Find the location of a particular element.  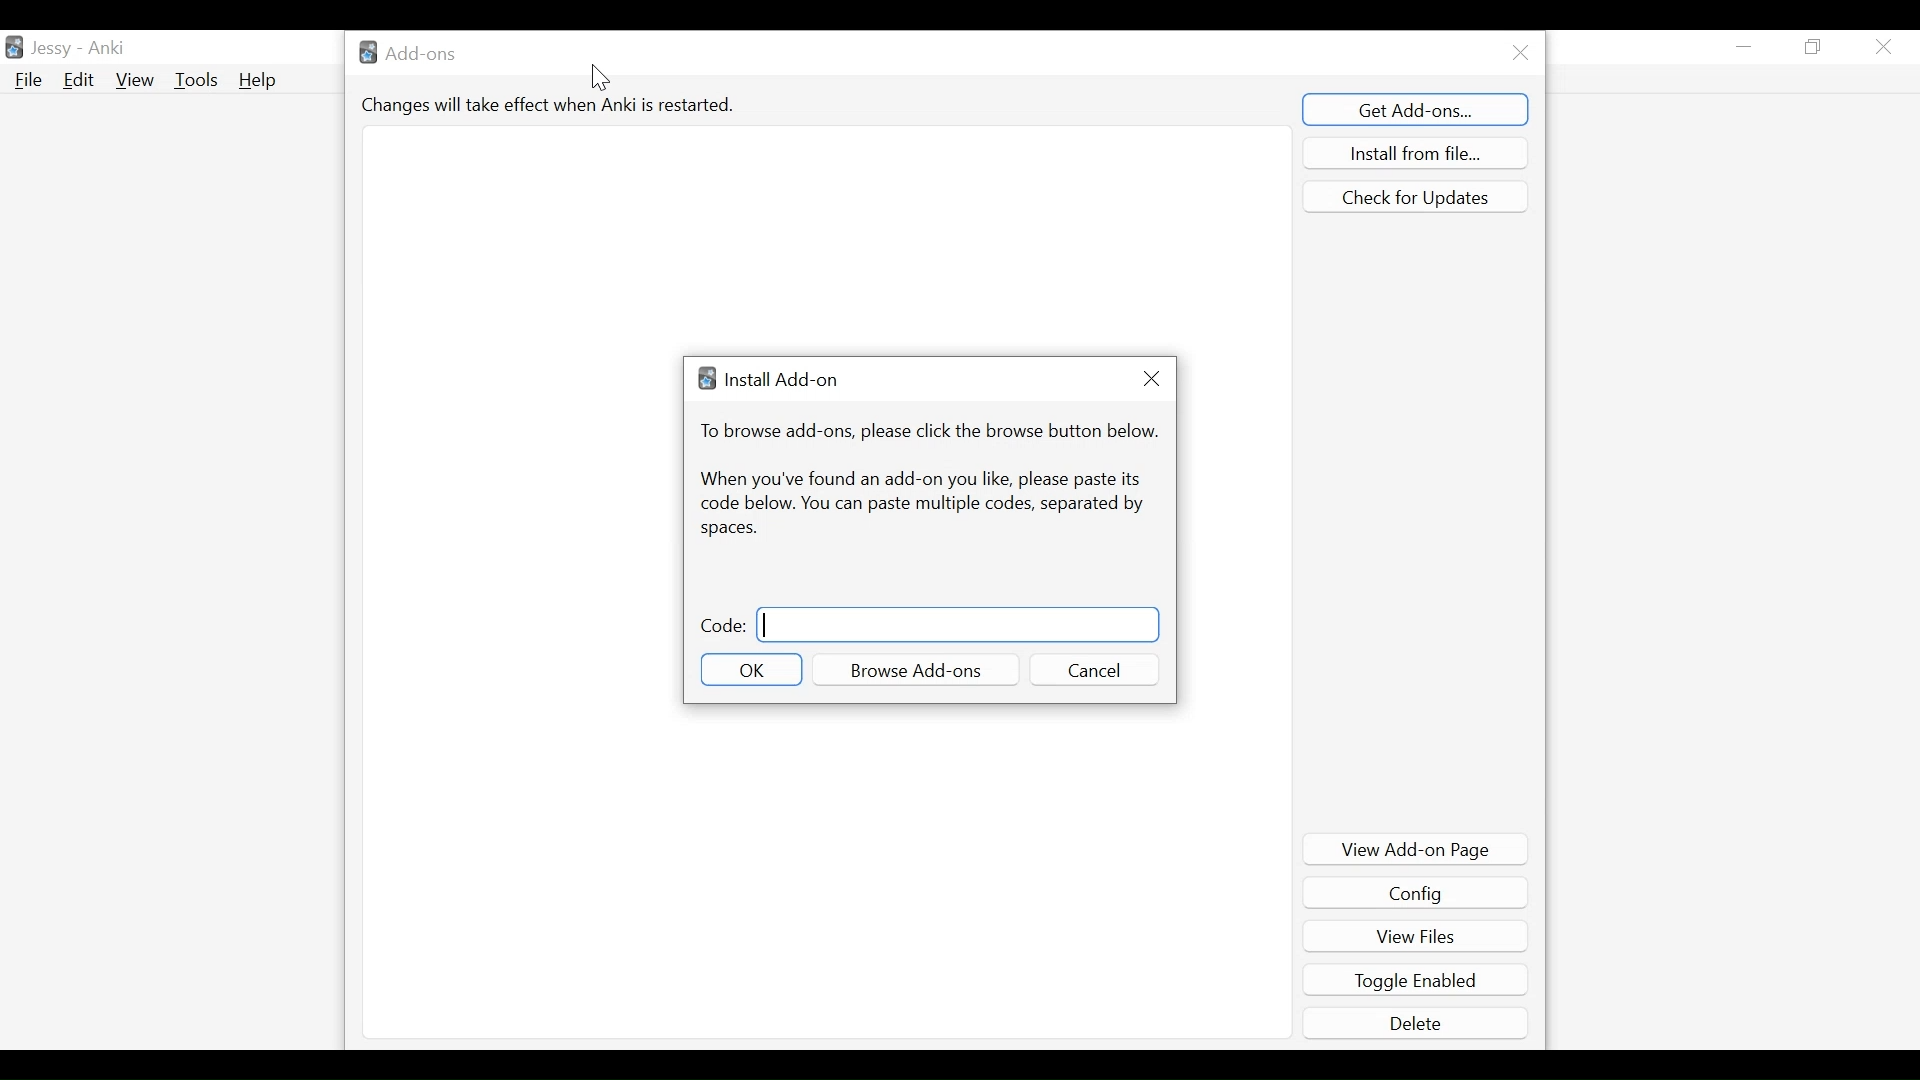

View Files is located at coordinates (1415, 934).